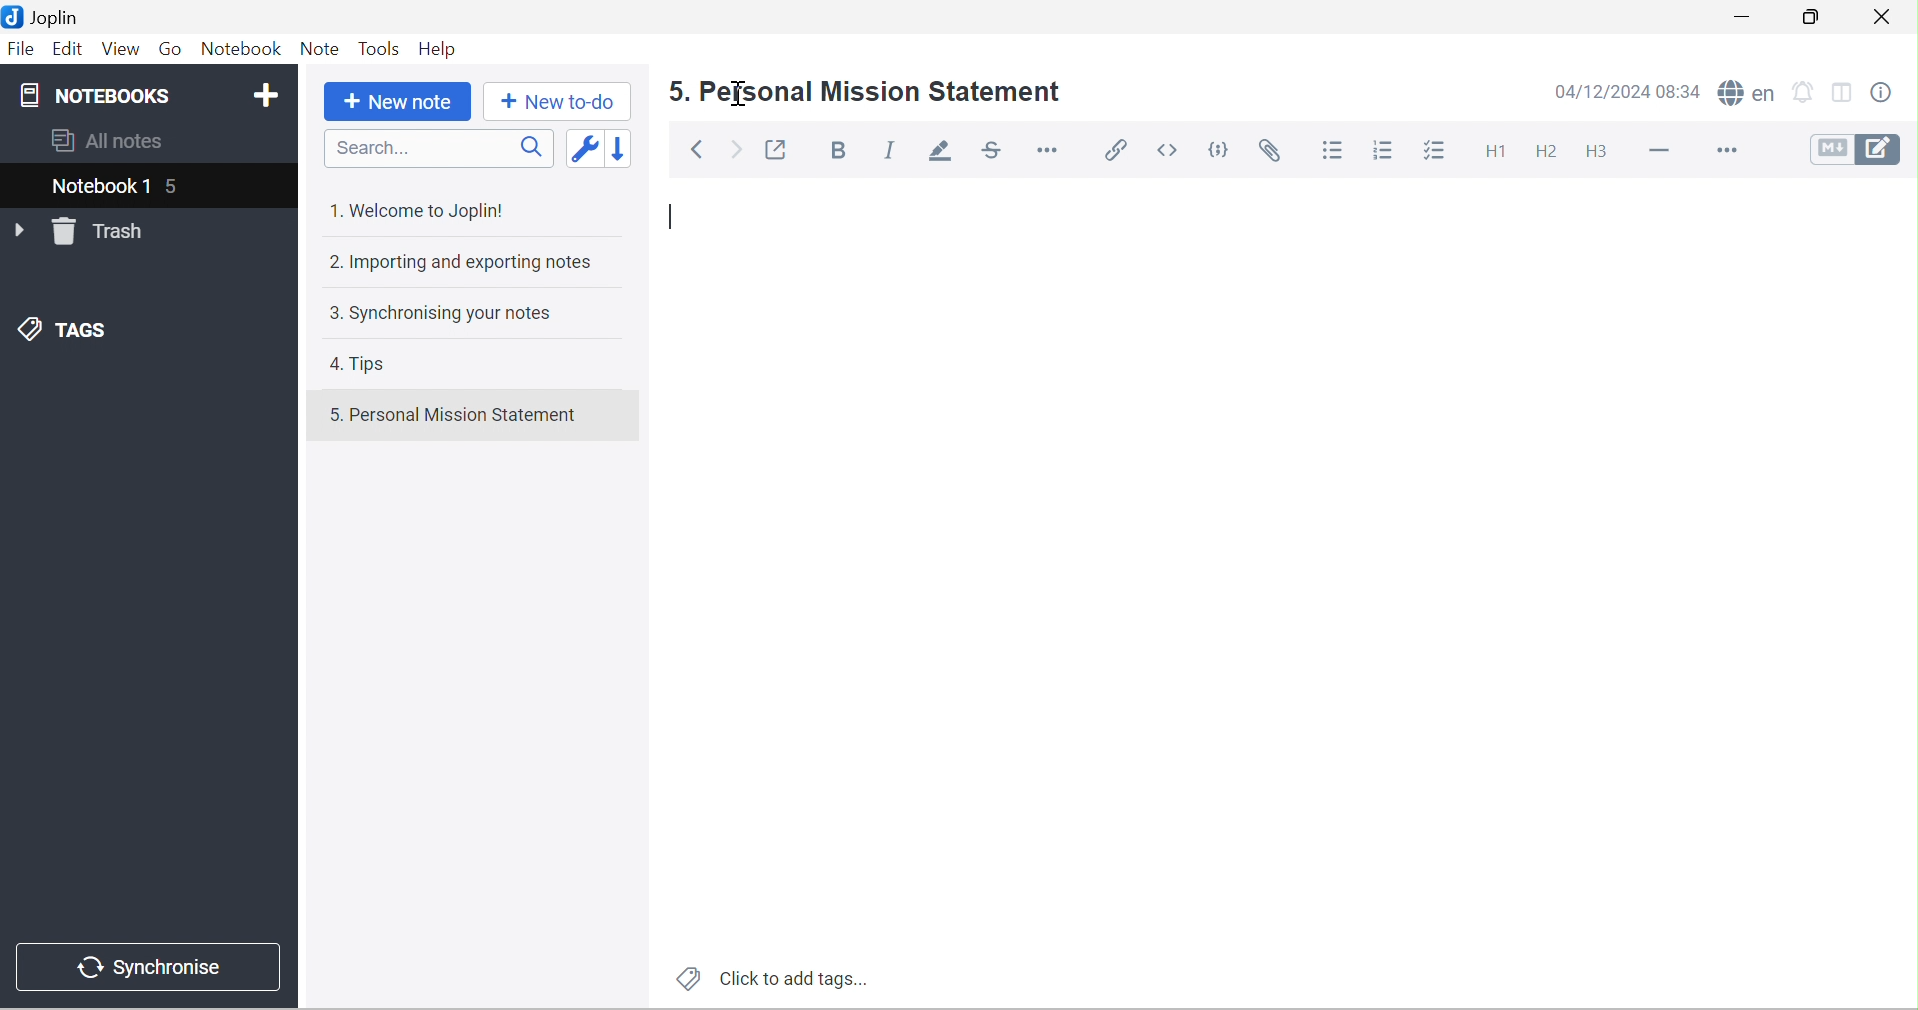  What do you see at coordinates (176, 49) in the screenshot?
I see `Go` at bounding box center [176, 49].